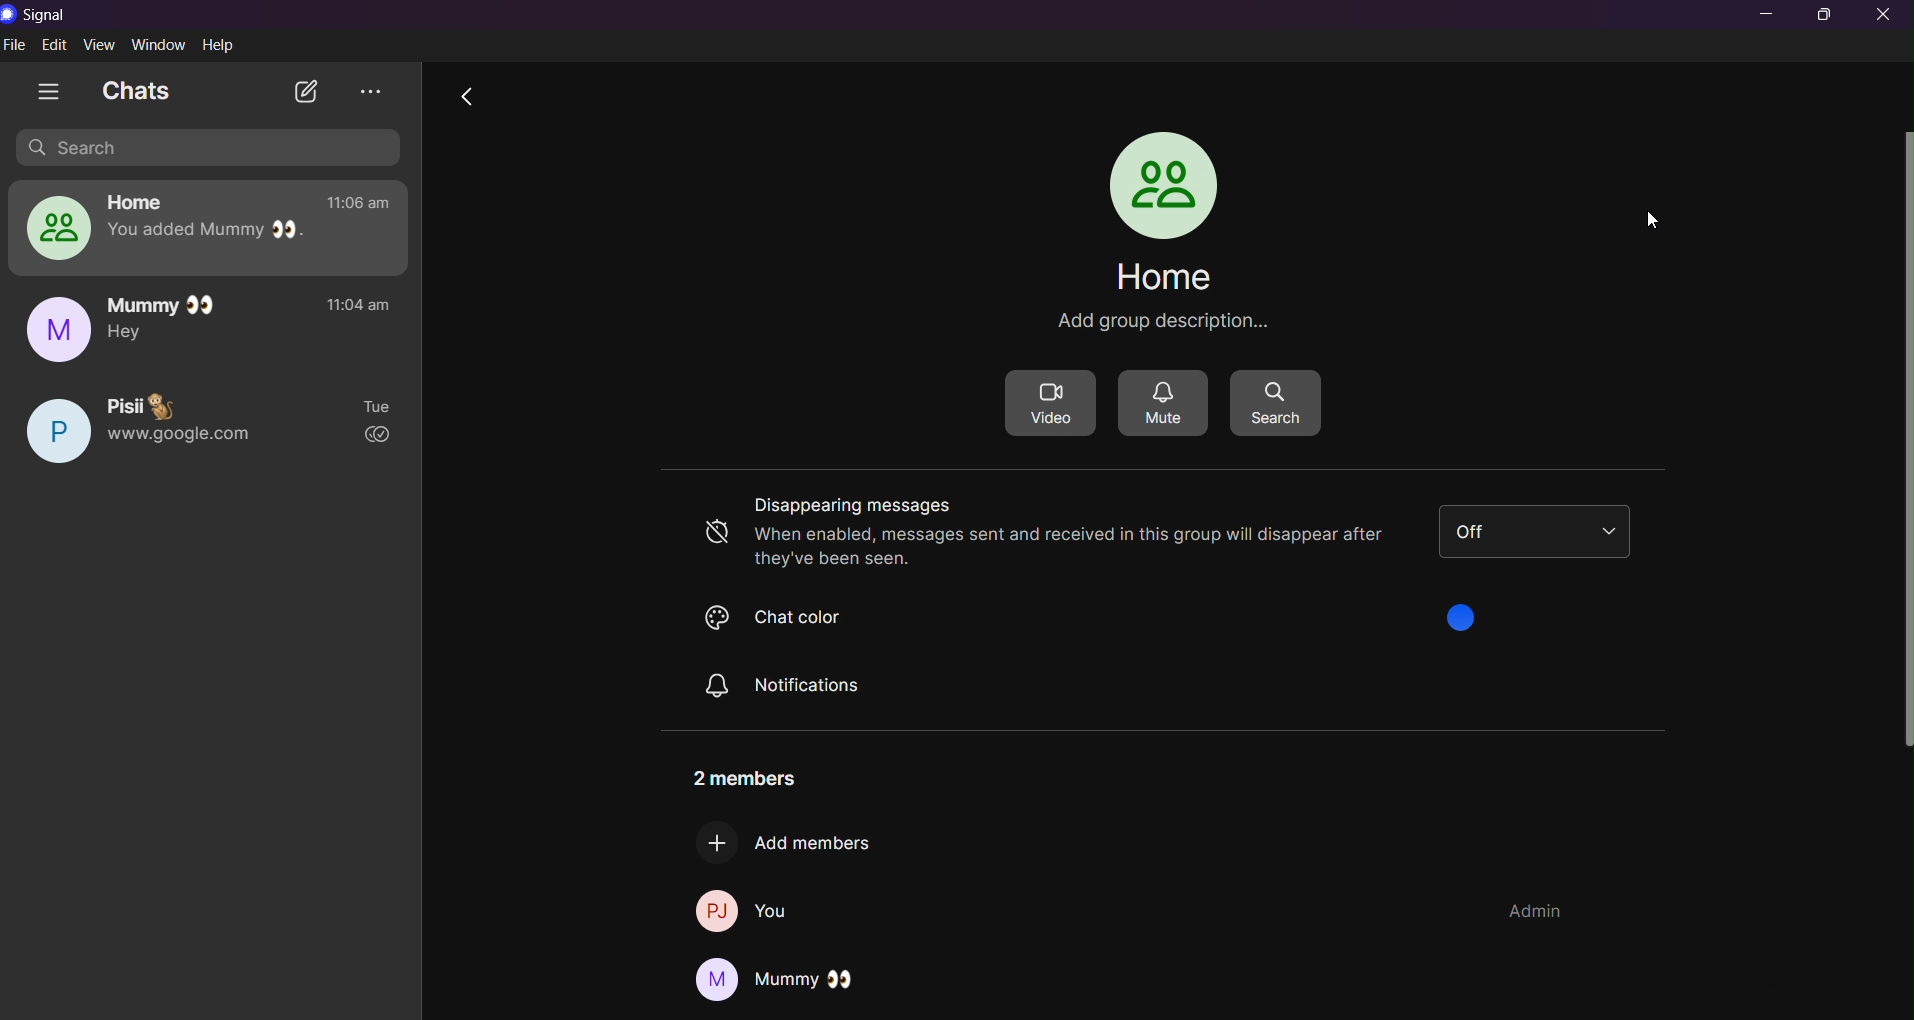  Describe the element at coordinates (1886, 16) in the screenshot. I see `close` at that location.